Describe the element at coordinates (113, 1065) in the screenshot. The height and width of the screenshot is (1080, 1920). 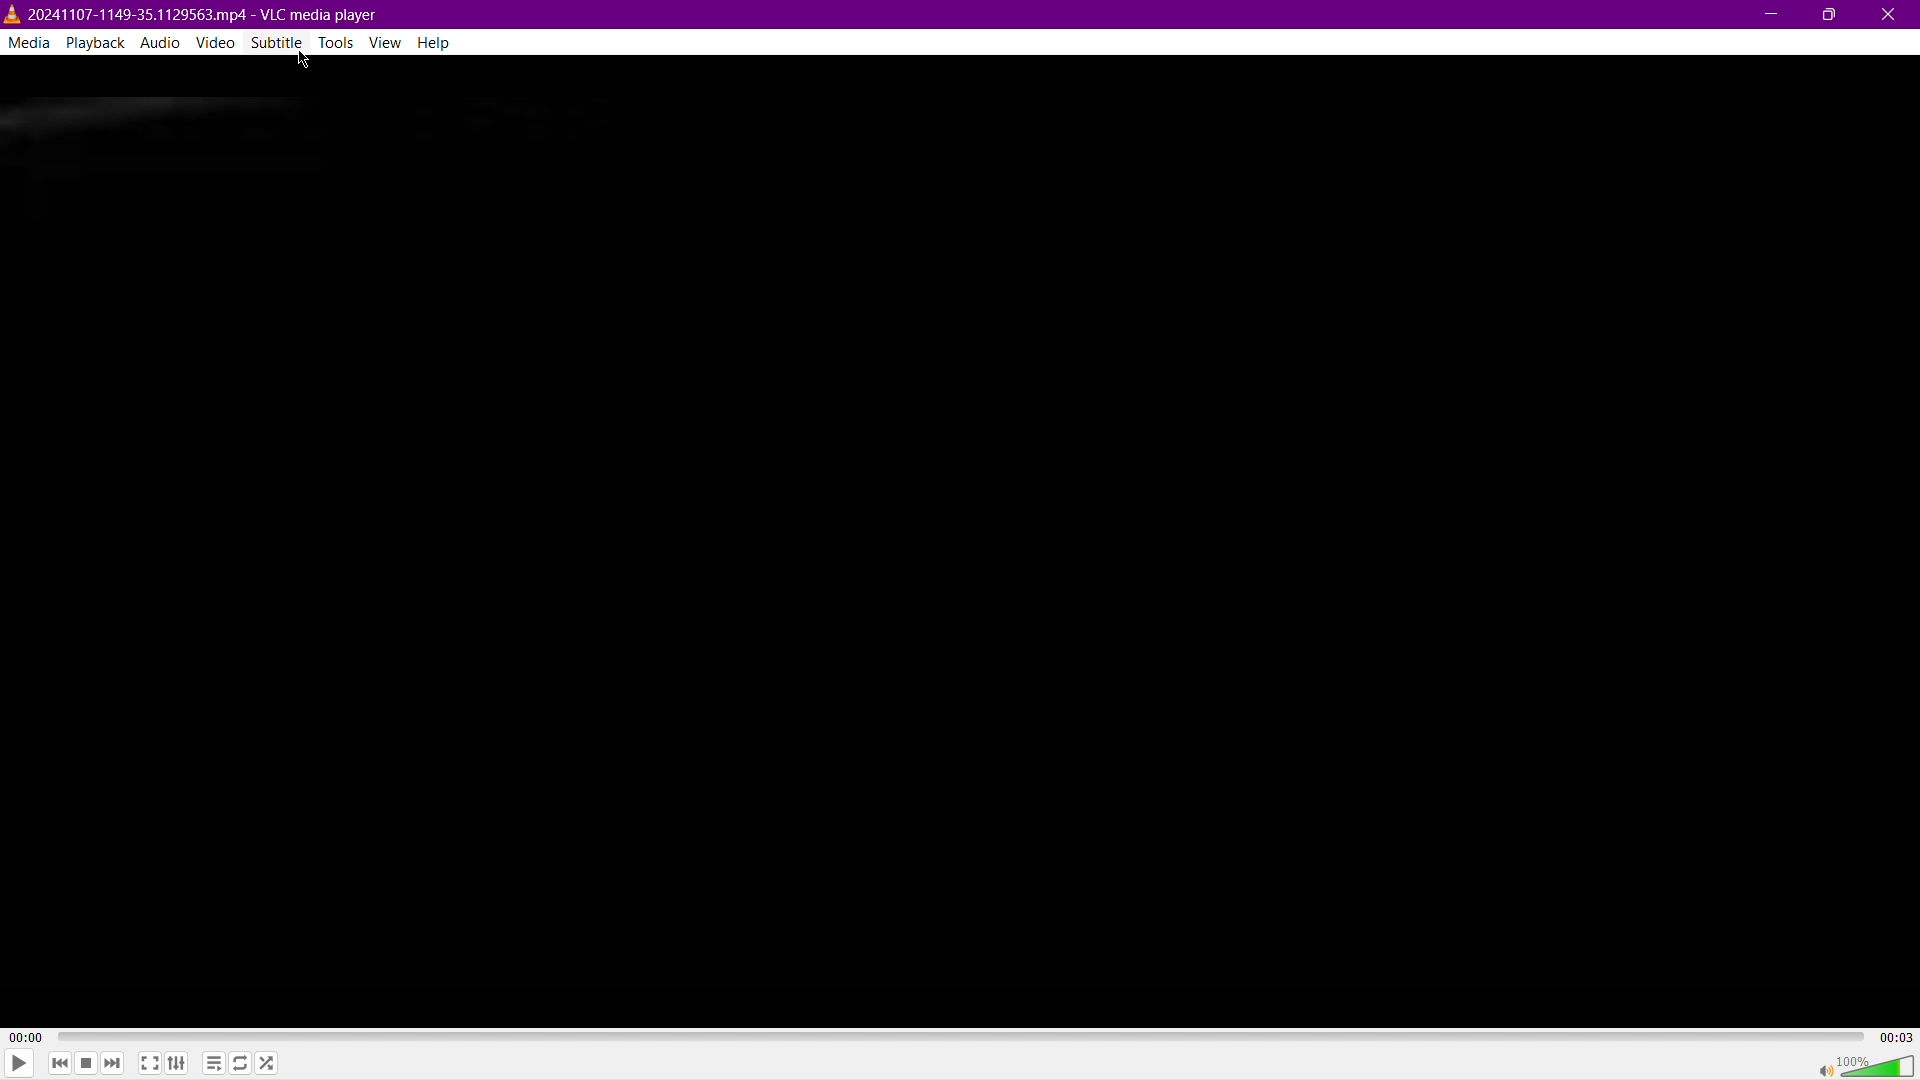
I see `Skip Forward` at that location.